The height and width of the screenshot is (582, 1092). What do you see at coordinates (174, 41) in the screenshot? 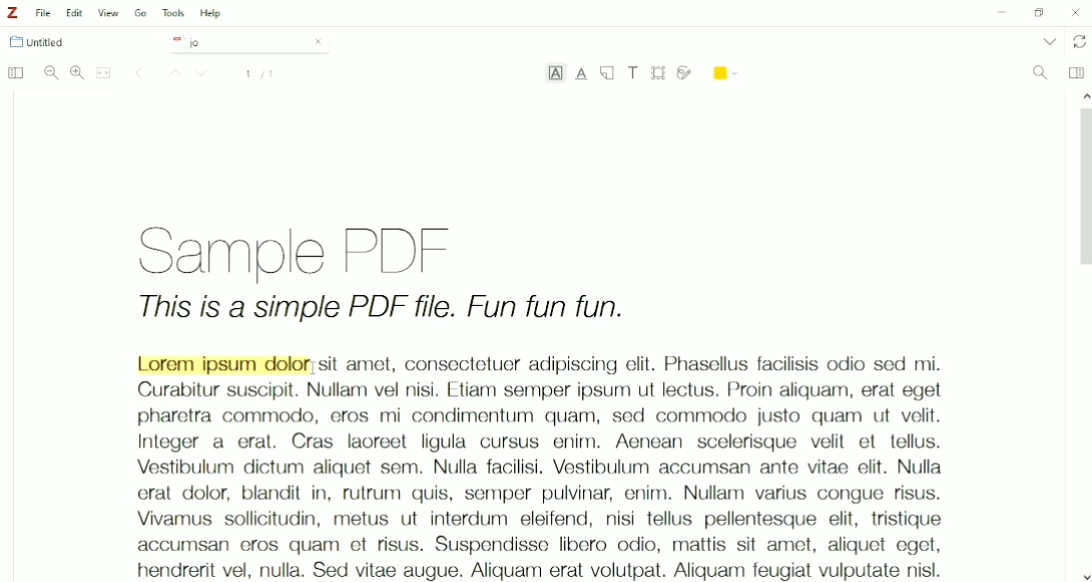
I see `pdf logo` at bounding box center [174, 41].